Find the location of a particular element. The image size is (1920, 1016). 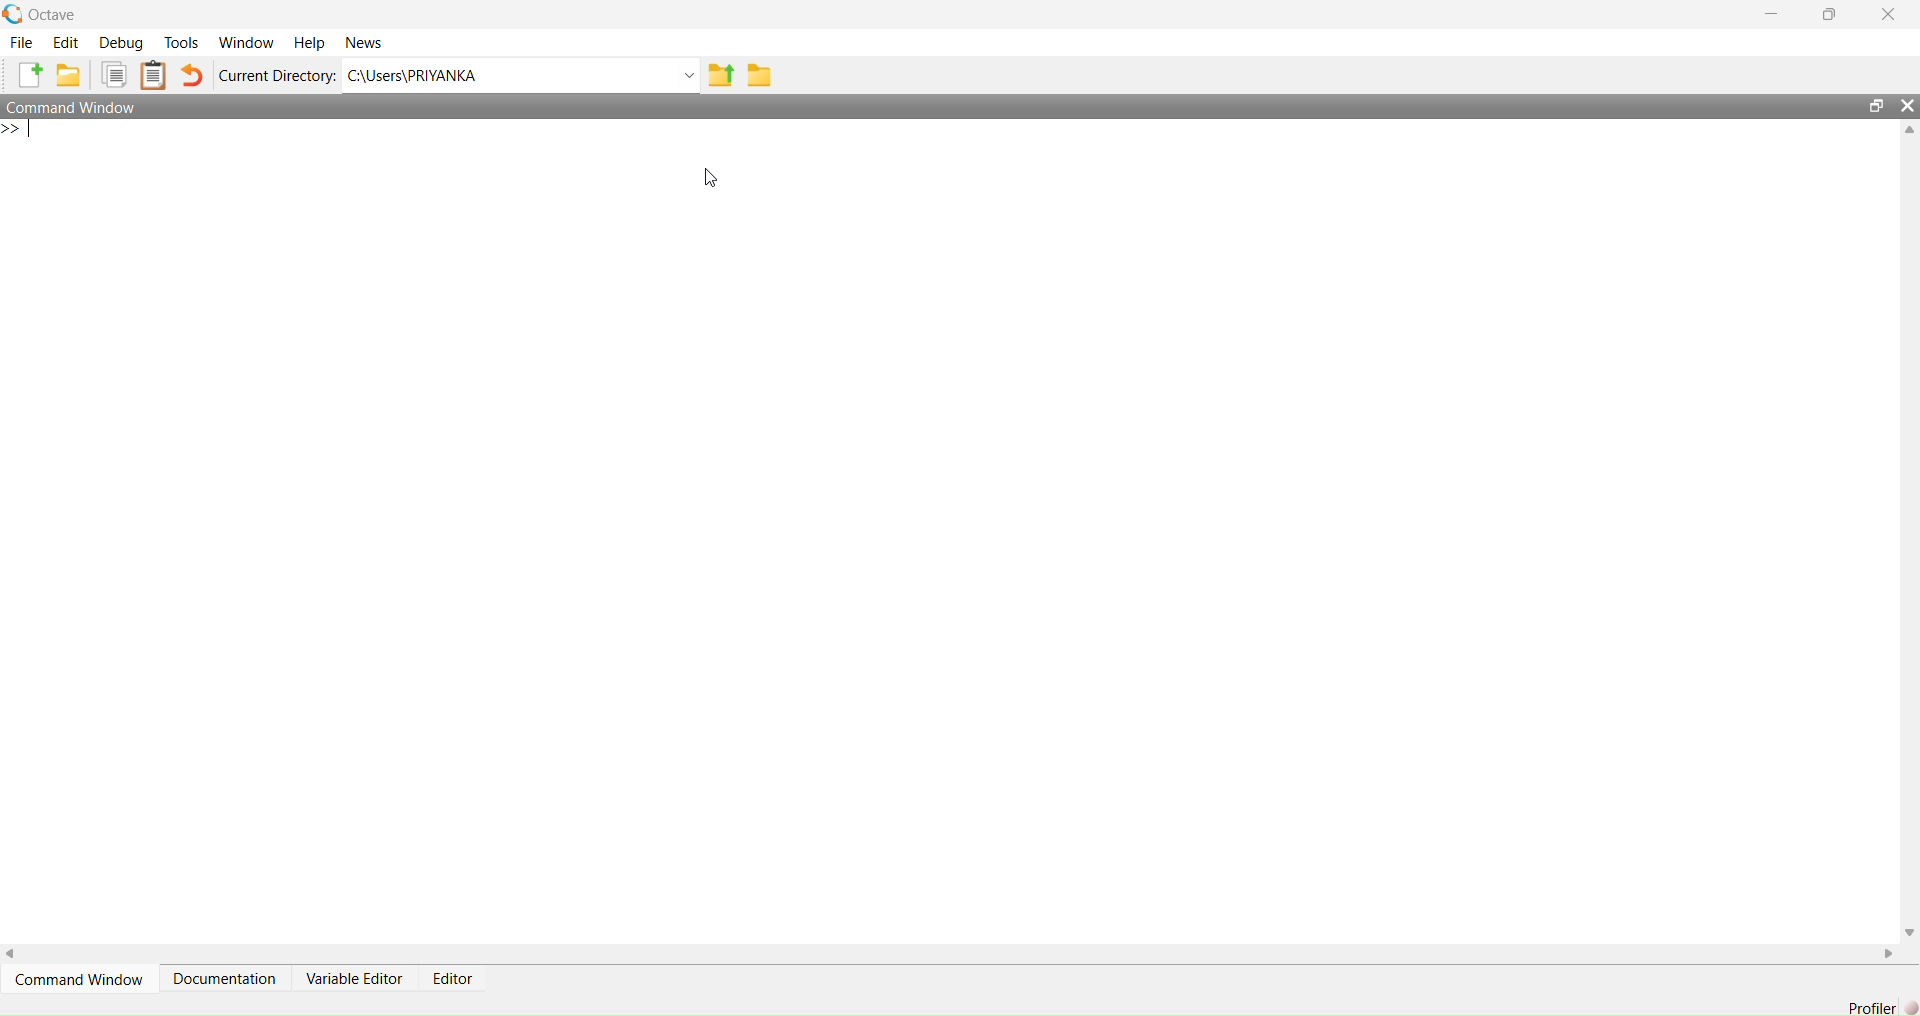

File is located at coordinates (21, 42).